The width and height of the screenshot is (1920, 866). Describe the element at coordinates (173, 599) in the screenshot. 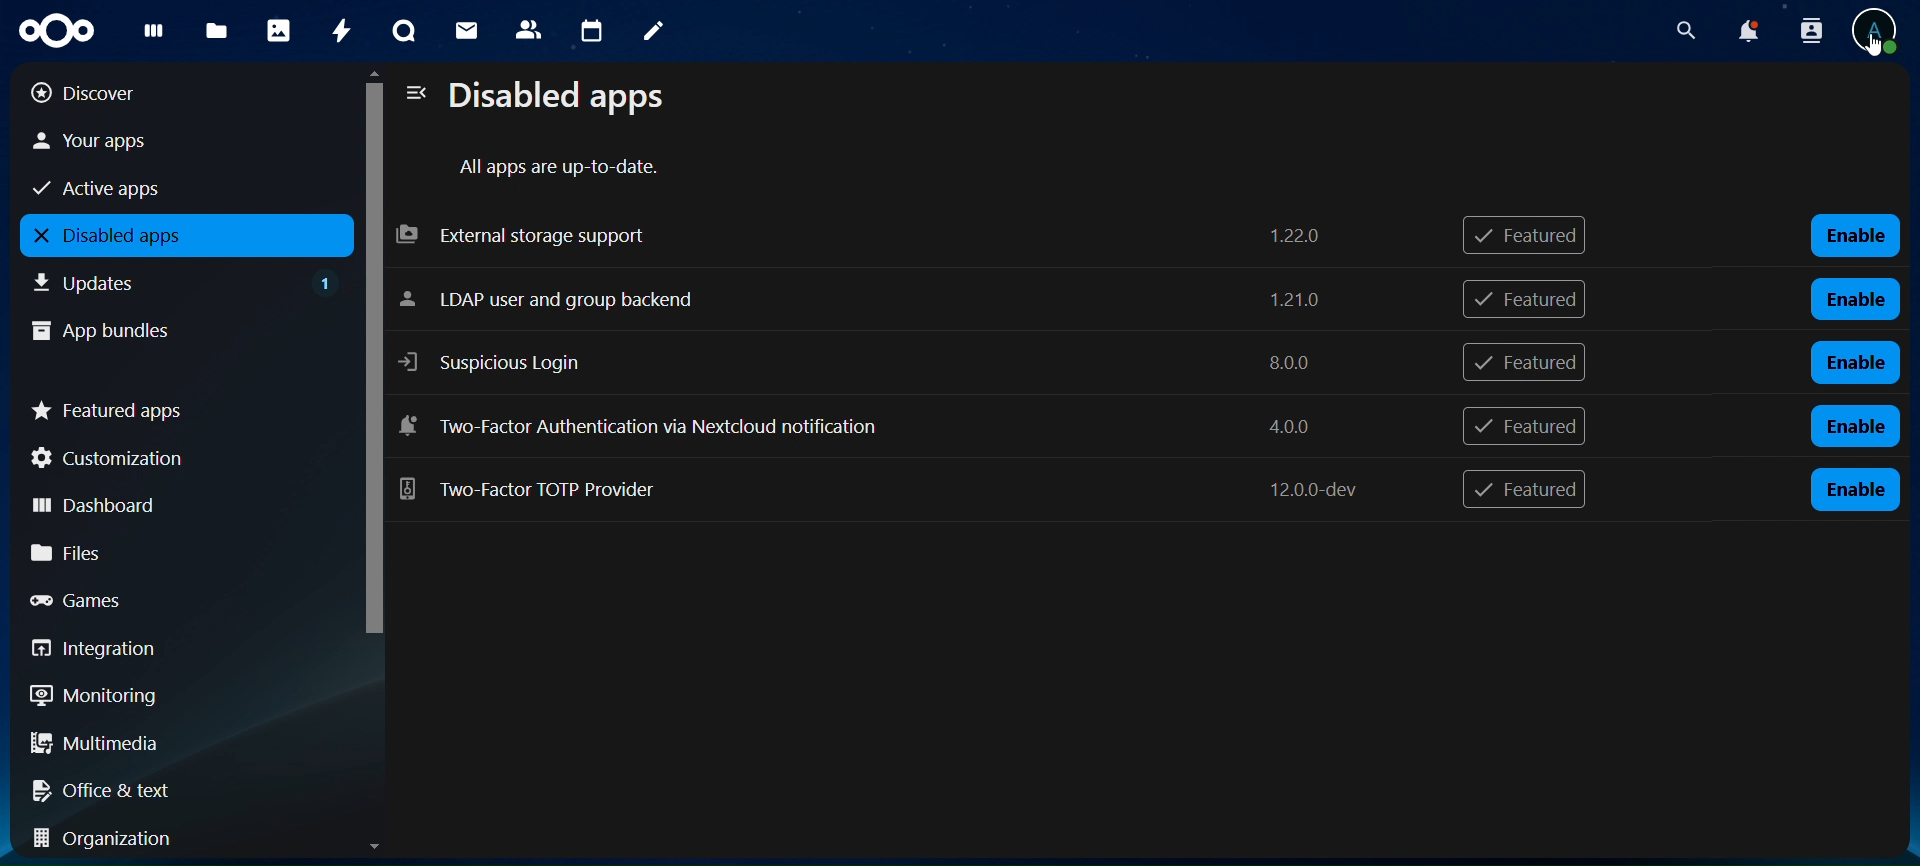

I see `games` at that location.